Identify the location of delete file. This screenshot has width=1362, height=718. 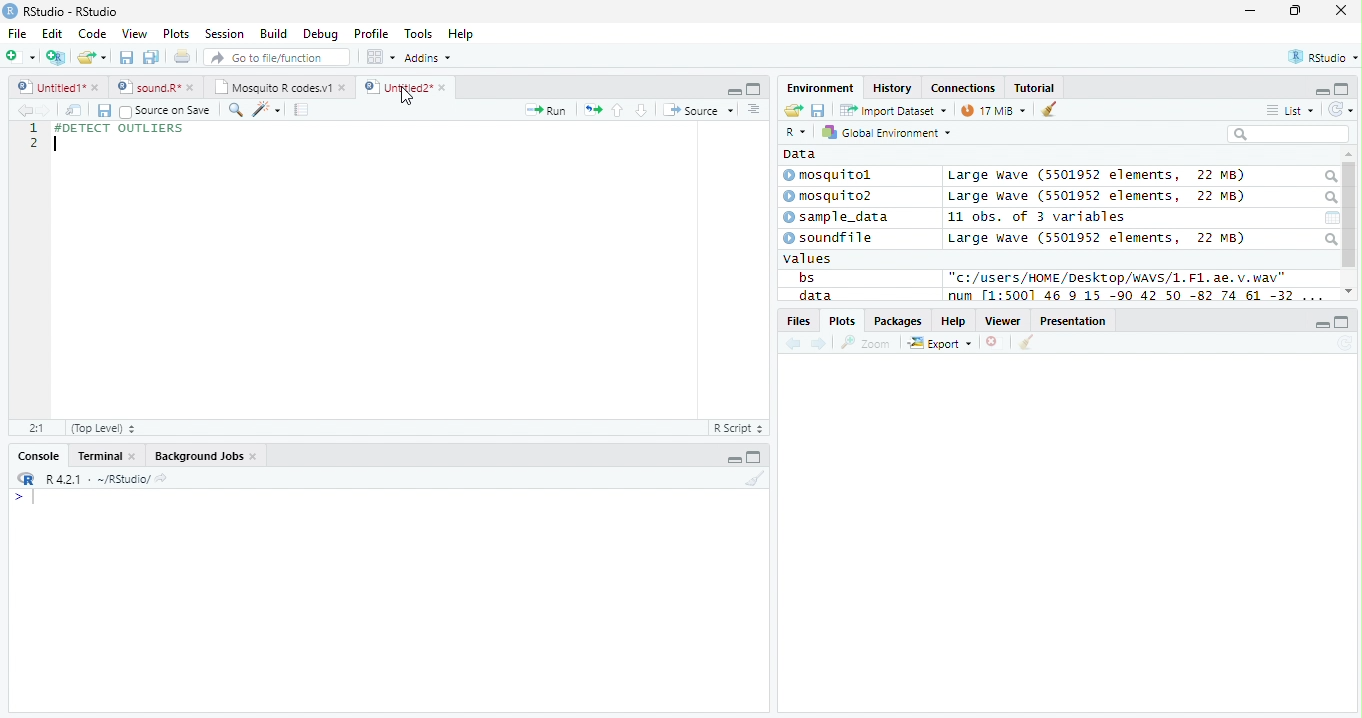
(996, 342).